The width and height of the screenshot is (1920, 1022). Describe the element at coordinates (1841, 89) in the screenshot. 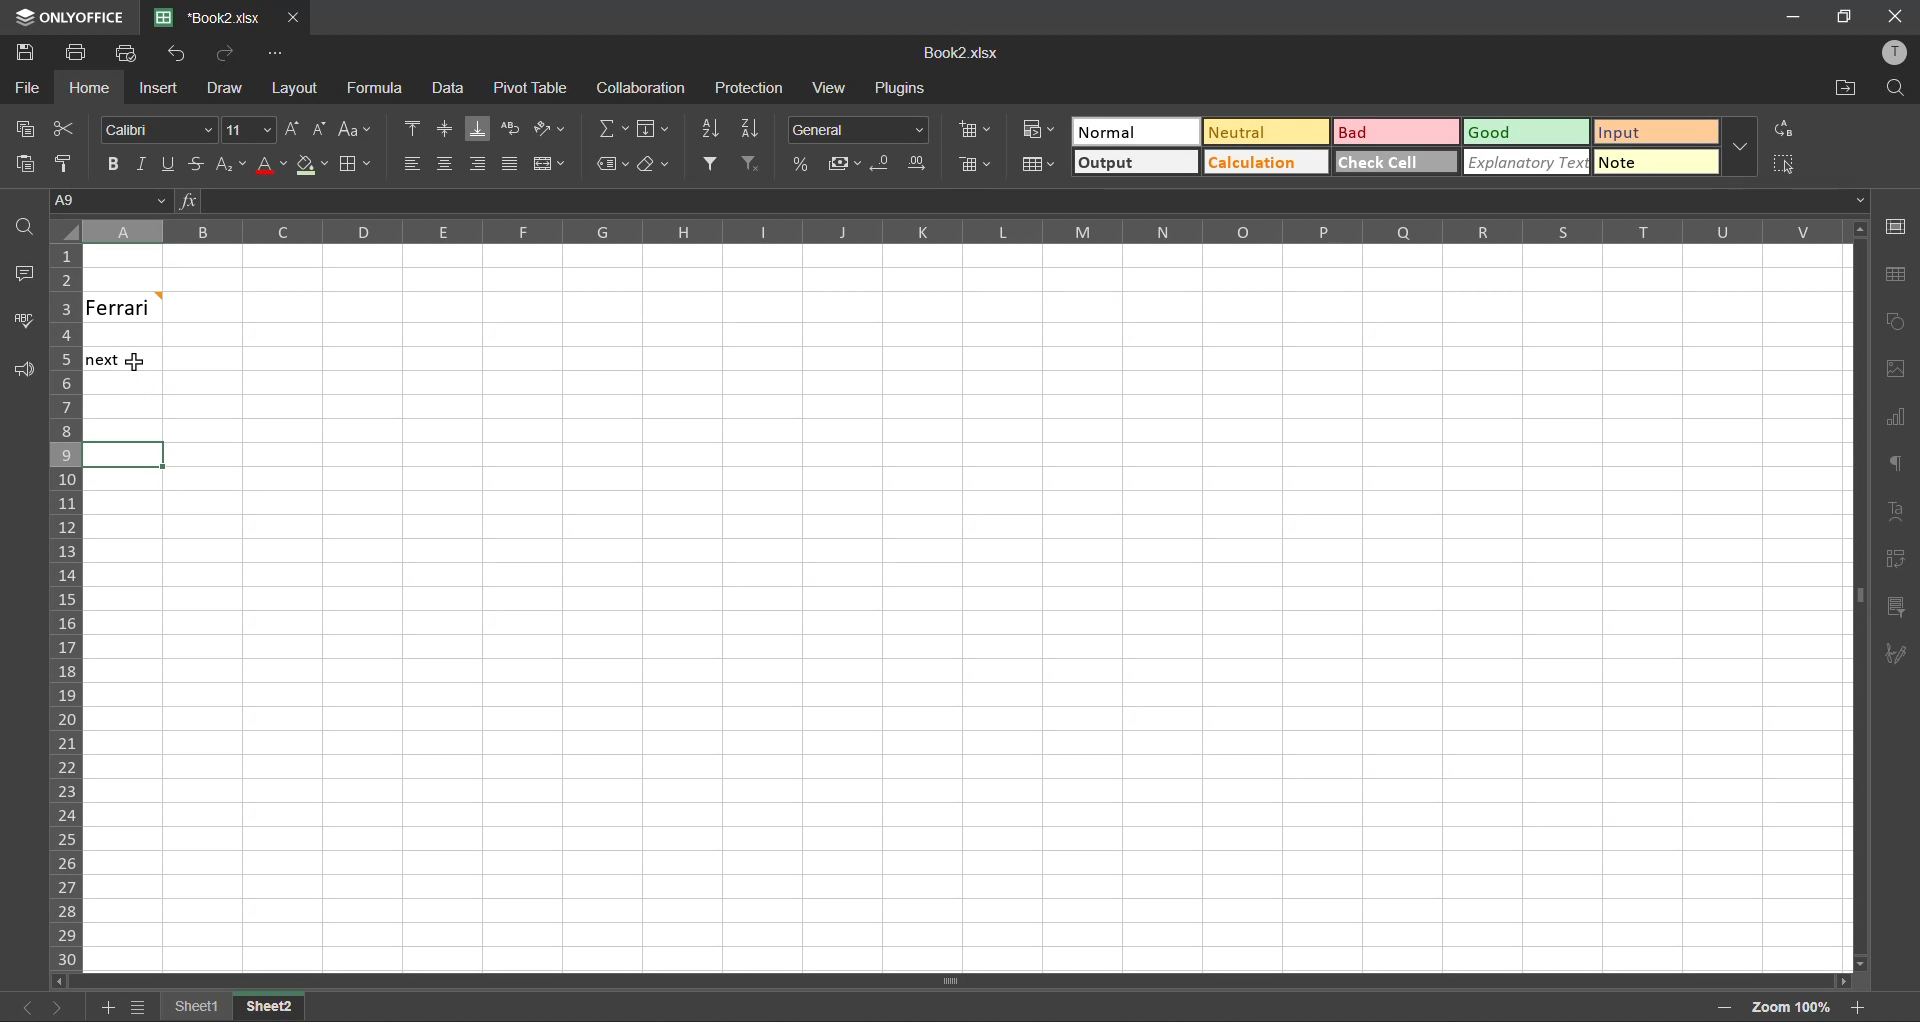

I see `open location` at that location.